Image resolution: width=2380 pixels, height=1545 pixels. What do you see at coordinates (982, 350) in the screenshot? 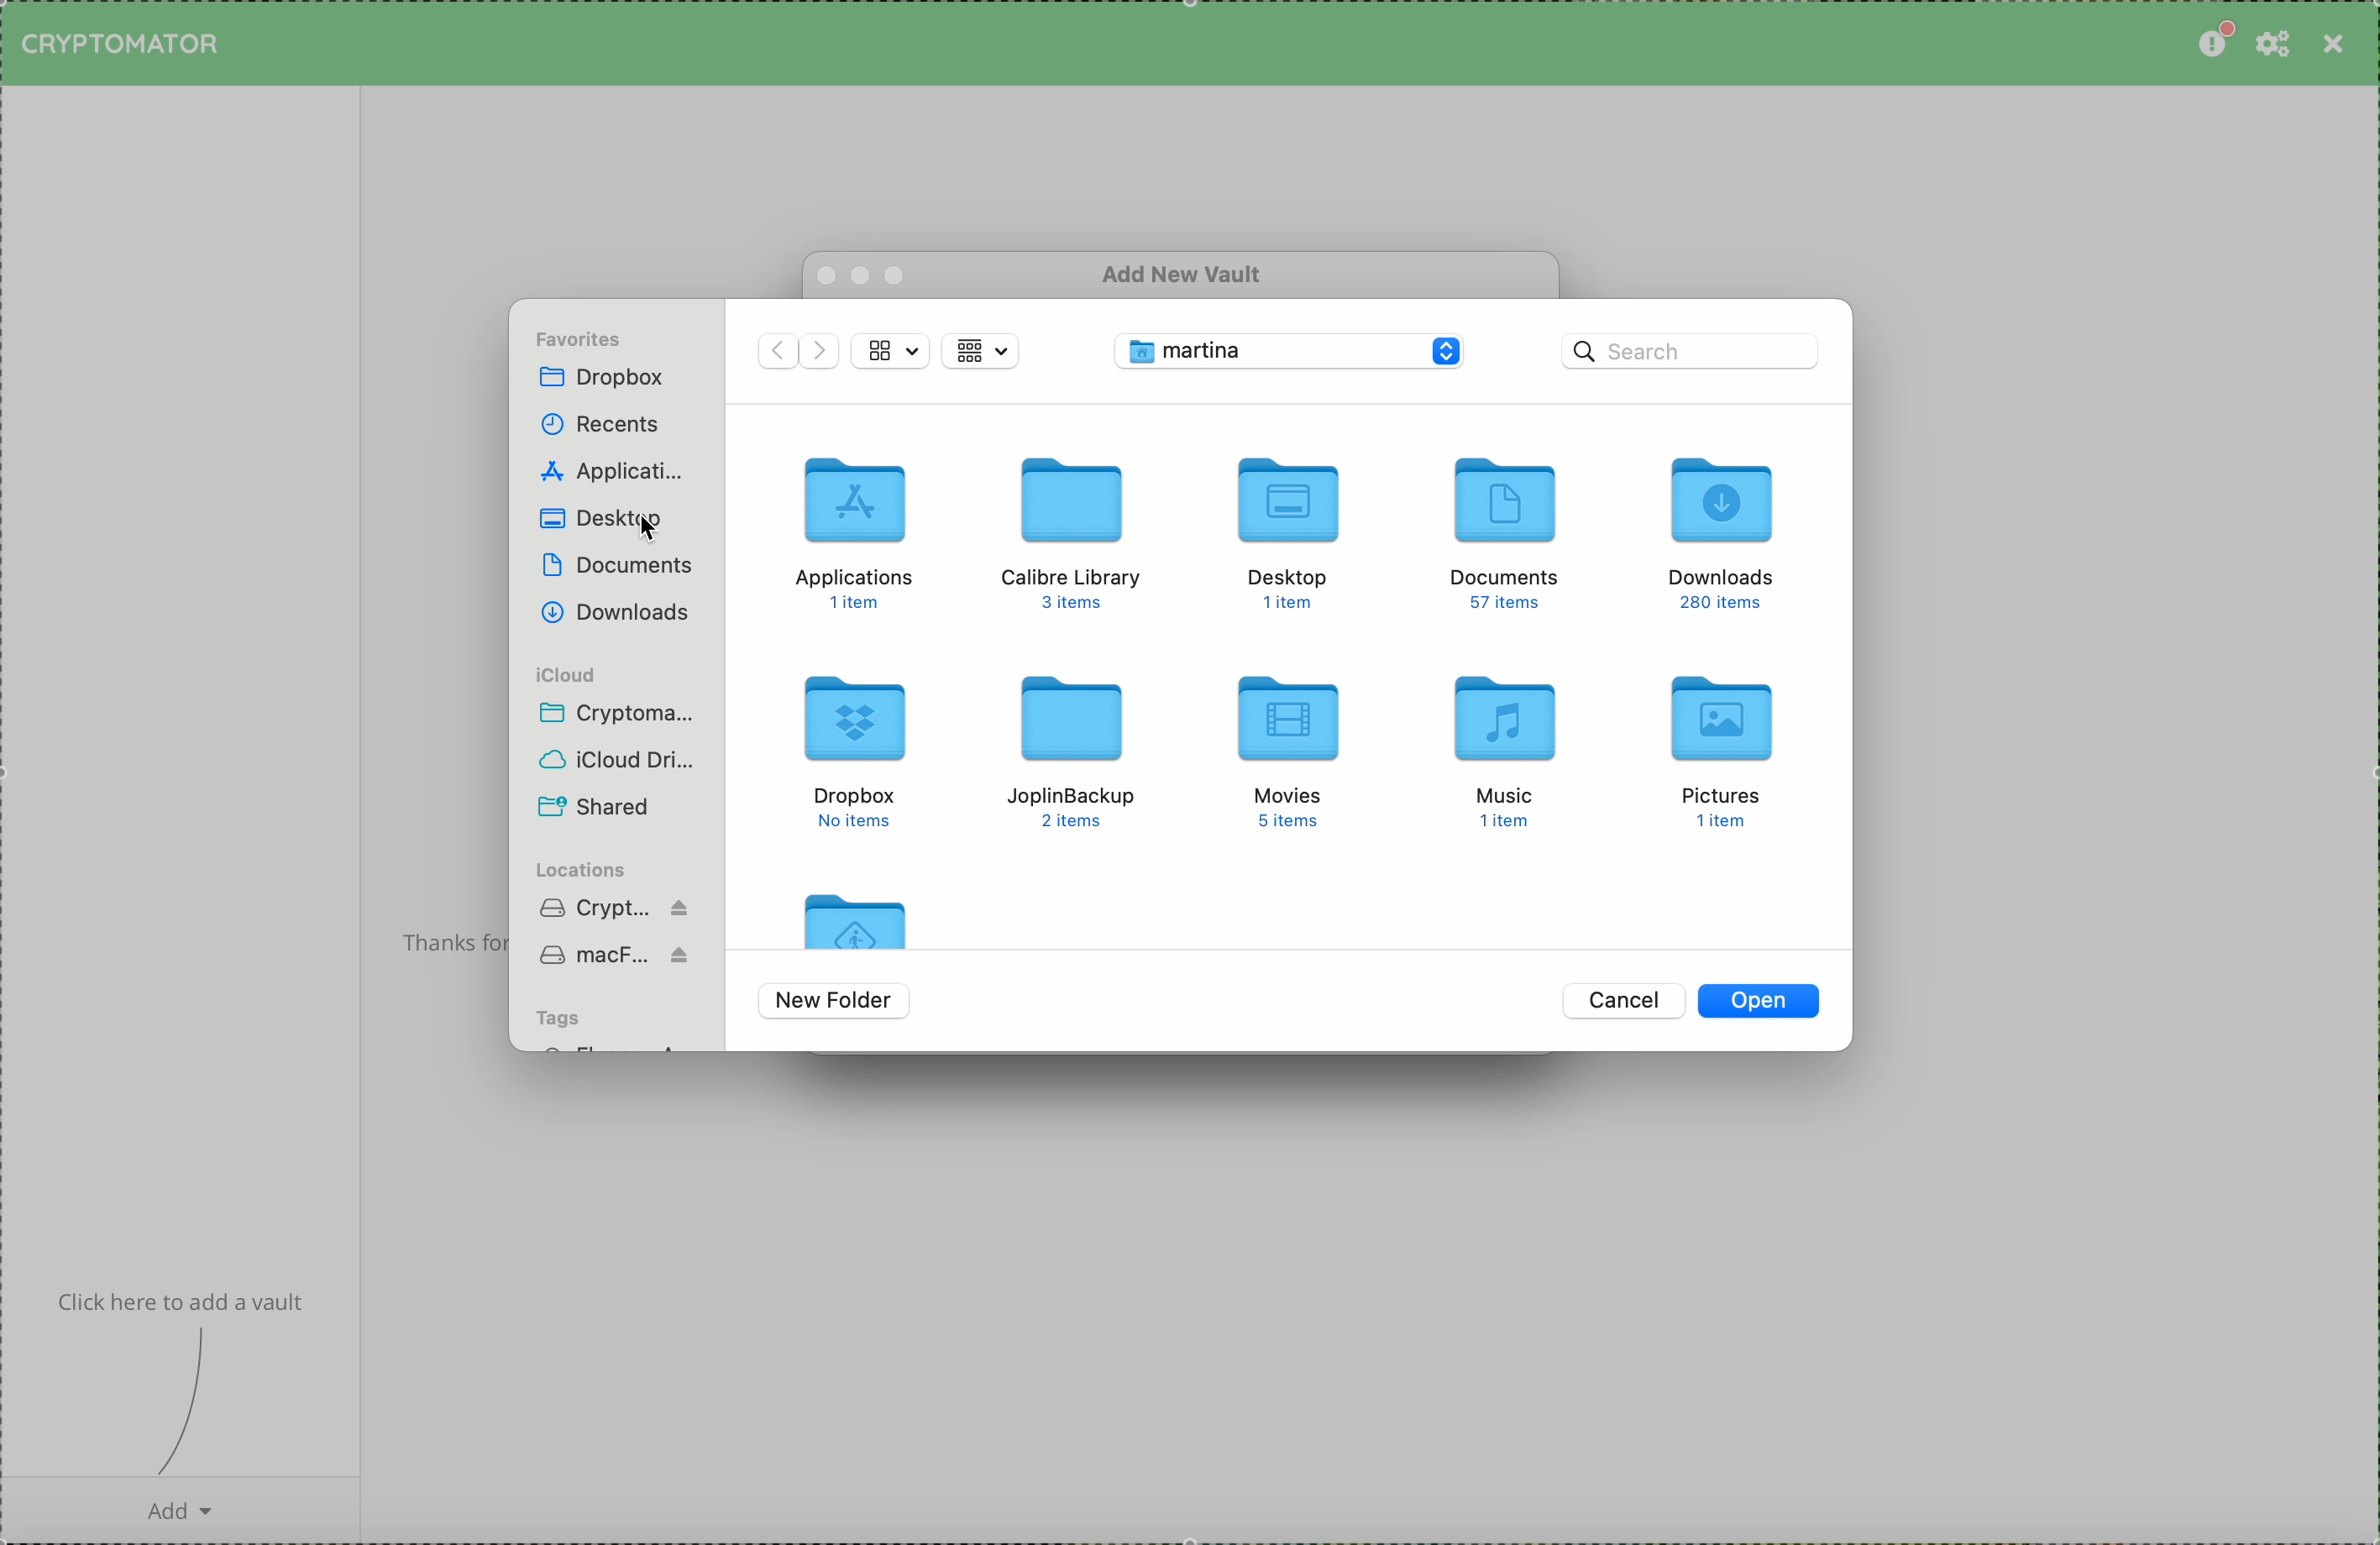
I see `view` at bounding box center [982, 350].